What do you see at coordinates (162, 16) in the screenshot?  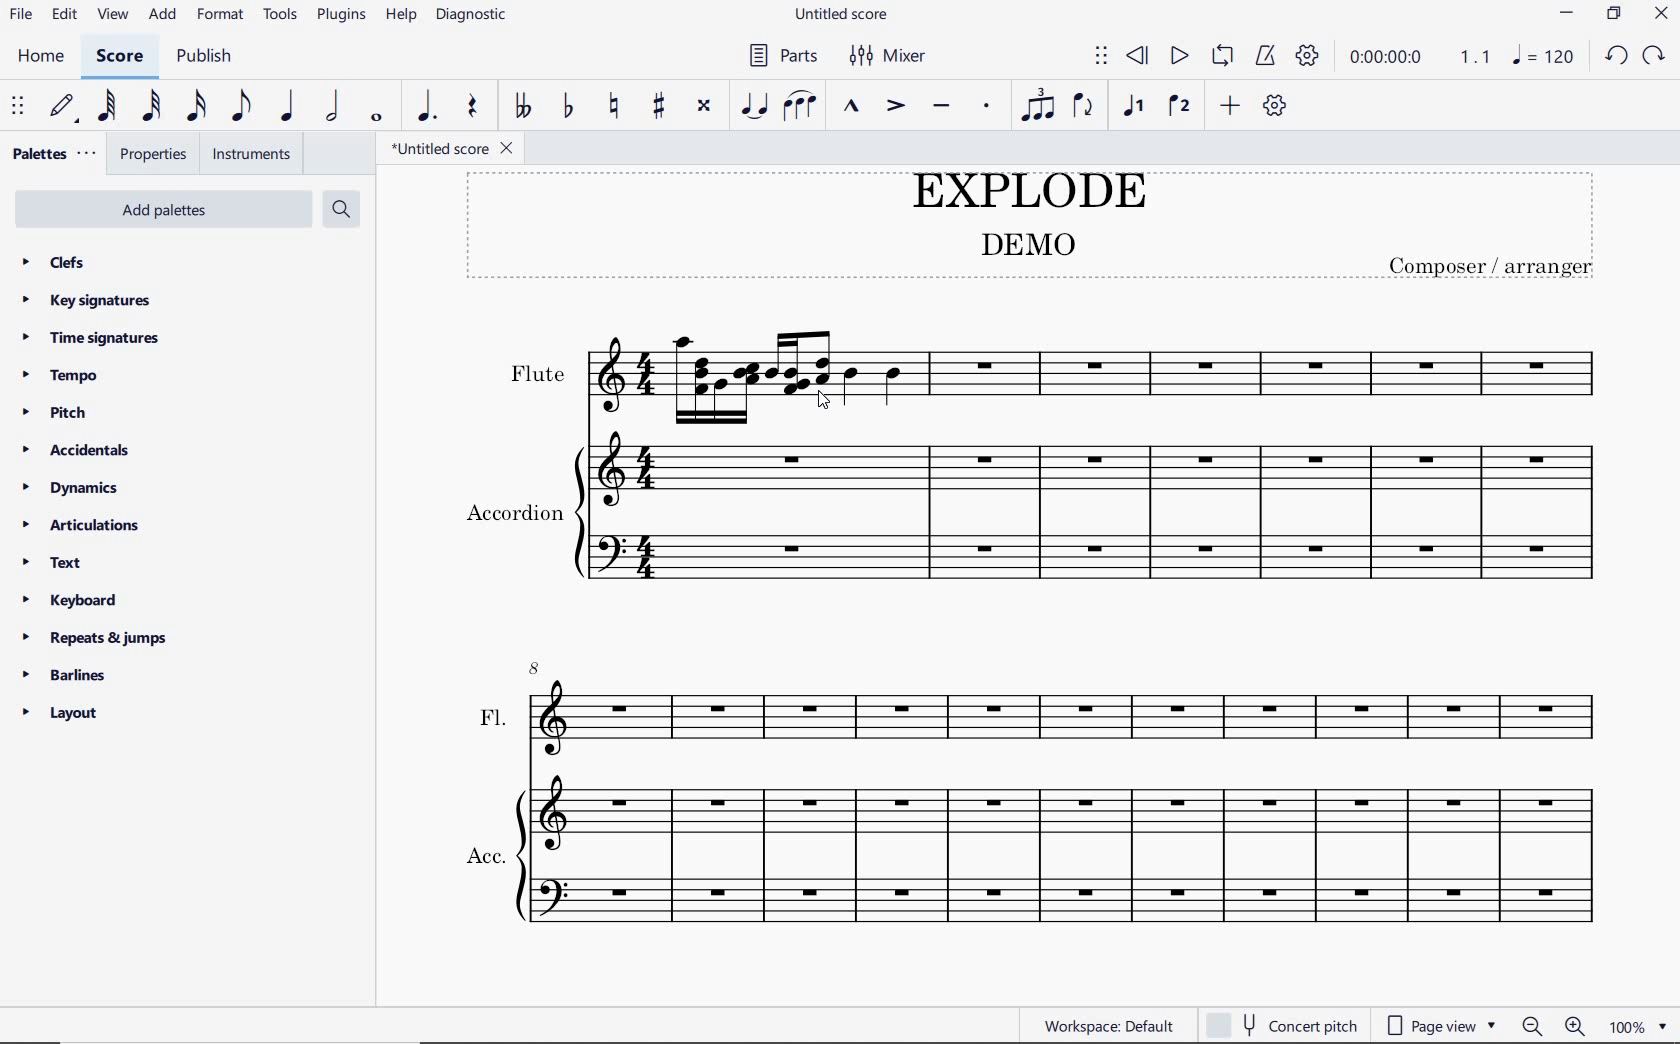 I see `add` at bounding box center [162, 16].